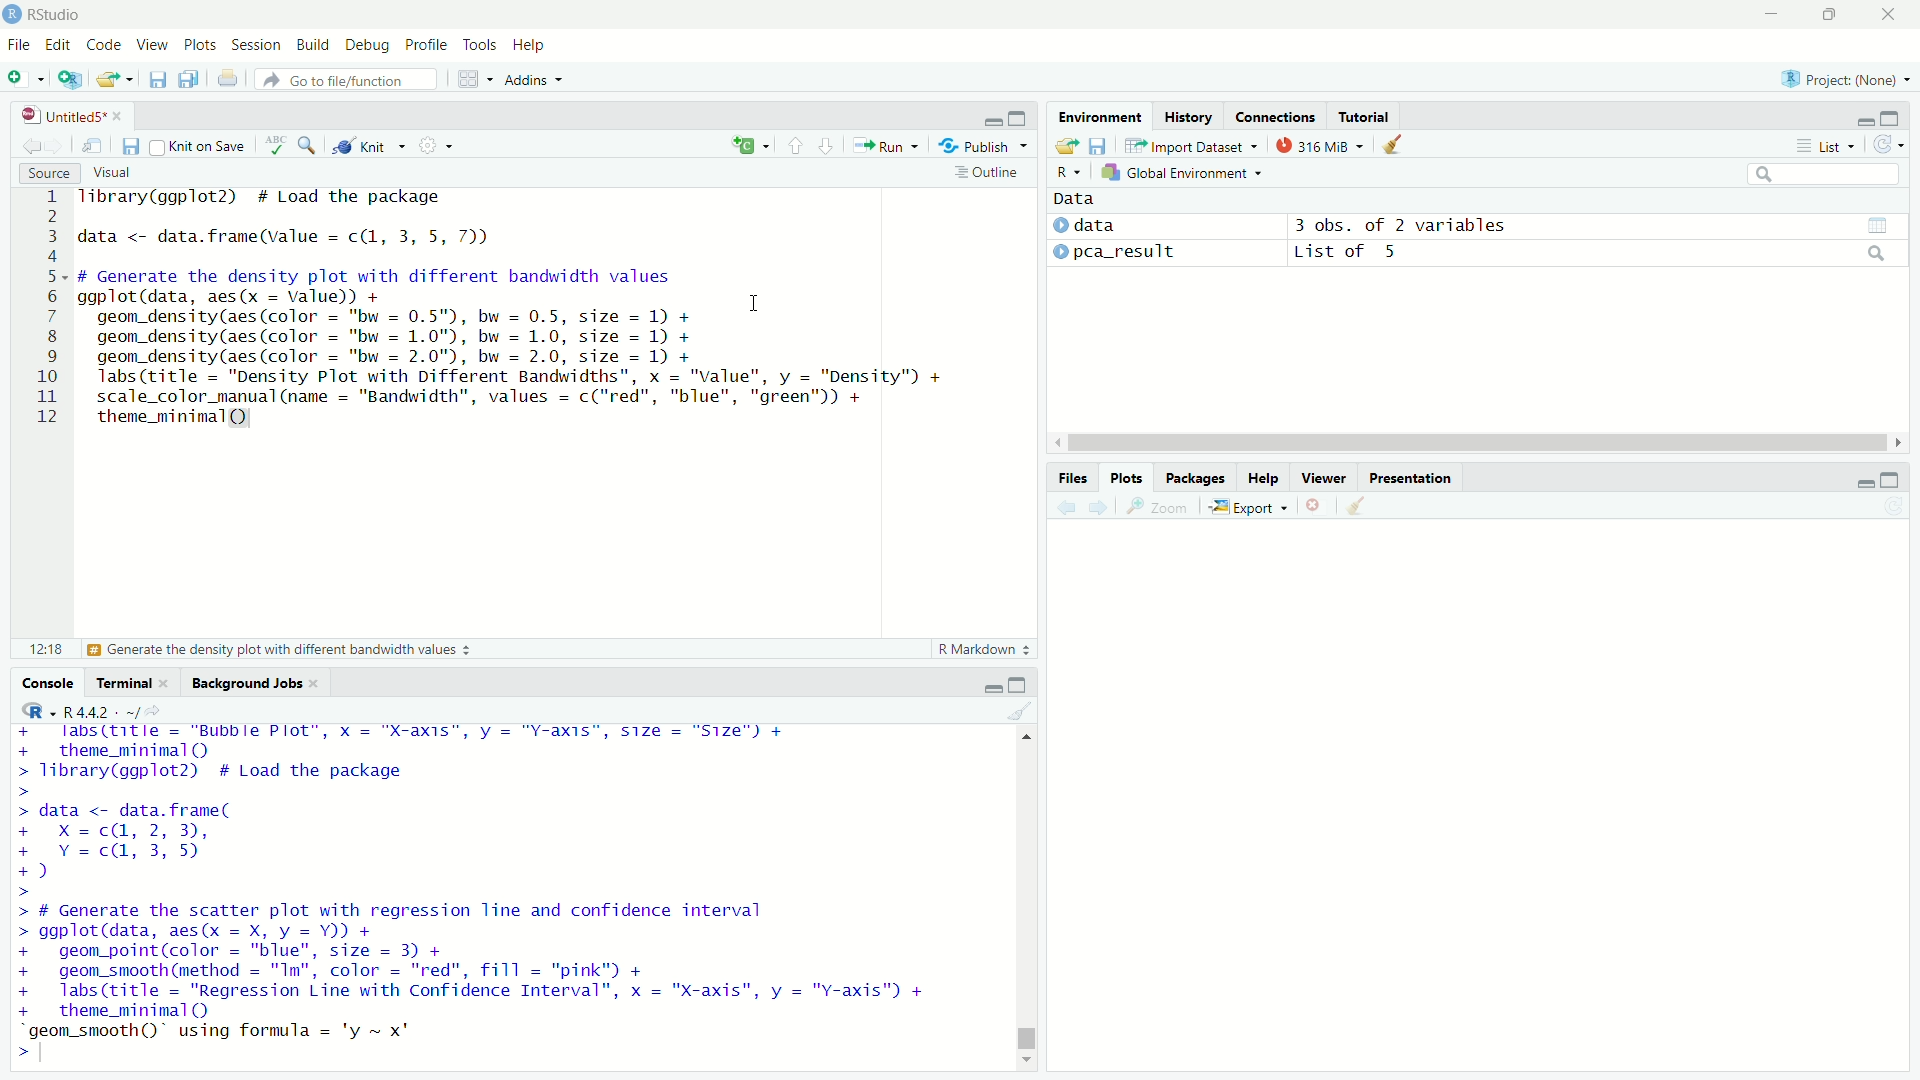 This screenshot has width=1920, height=1080. What do you see at coordinates (987, 649) in the screenshot?
I see `R Markdown` at bounding box center [987, 649].